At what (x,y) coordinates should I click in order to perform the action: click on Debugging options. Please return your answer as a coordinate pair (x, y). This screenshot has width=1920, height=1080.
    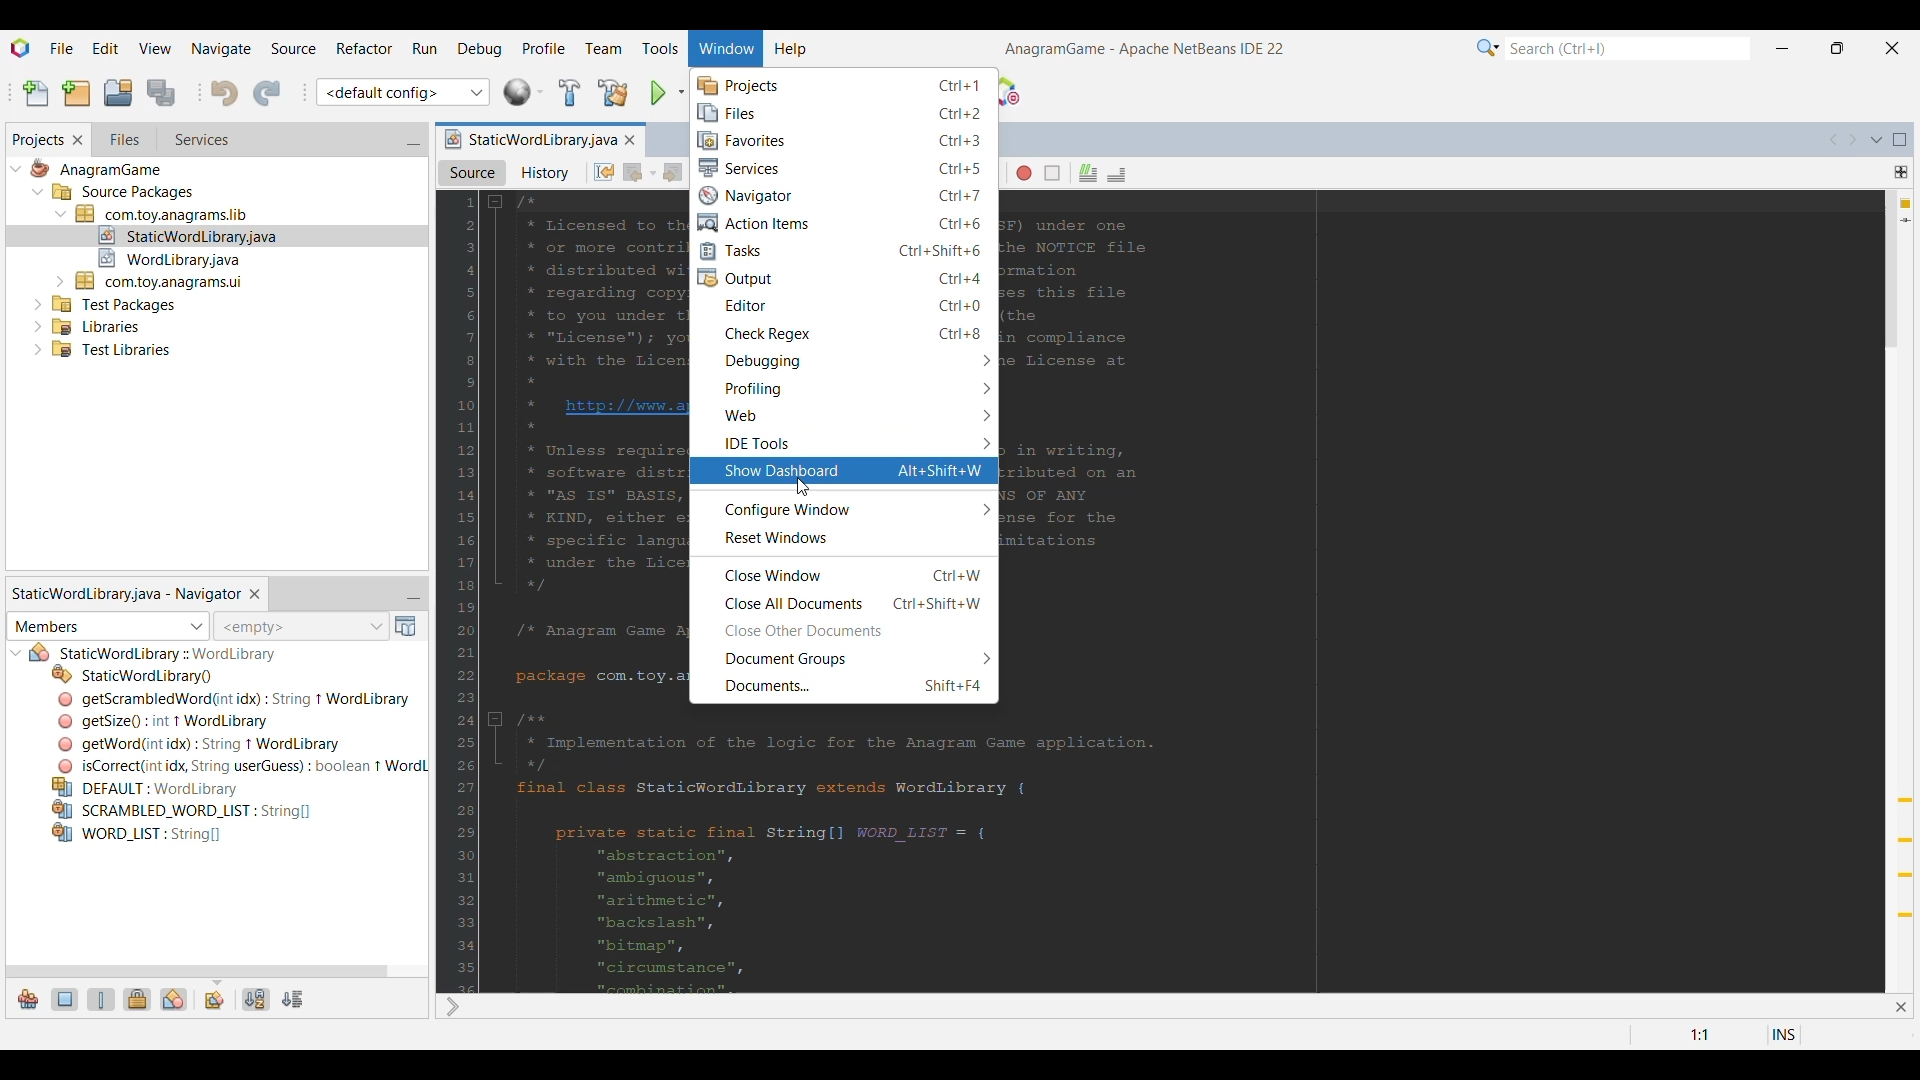
    Looking at the image, I should click on (843, 361).